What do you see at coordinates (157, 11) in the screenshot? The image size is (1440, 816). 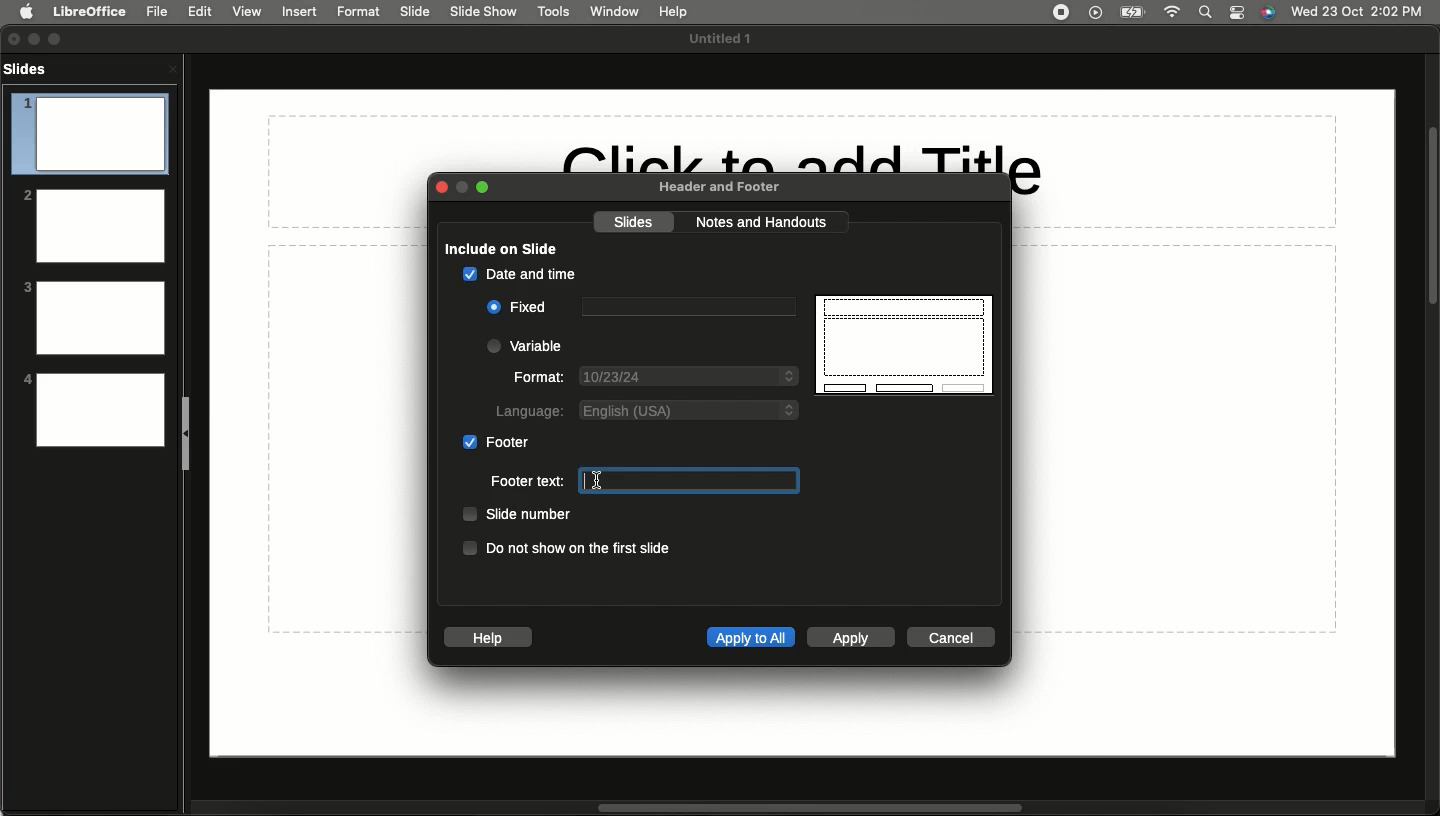 I see `File` at bounding box center [157, 11].